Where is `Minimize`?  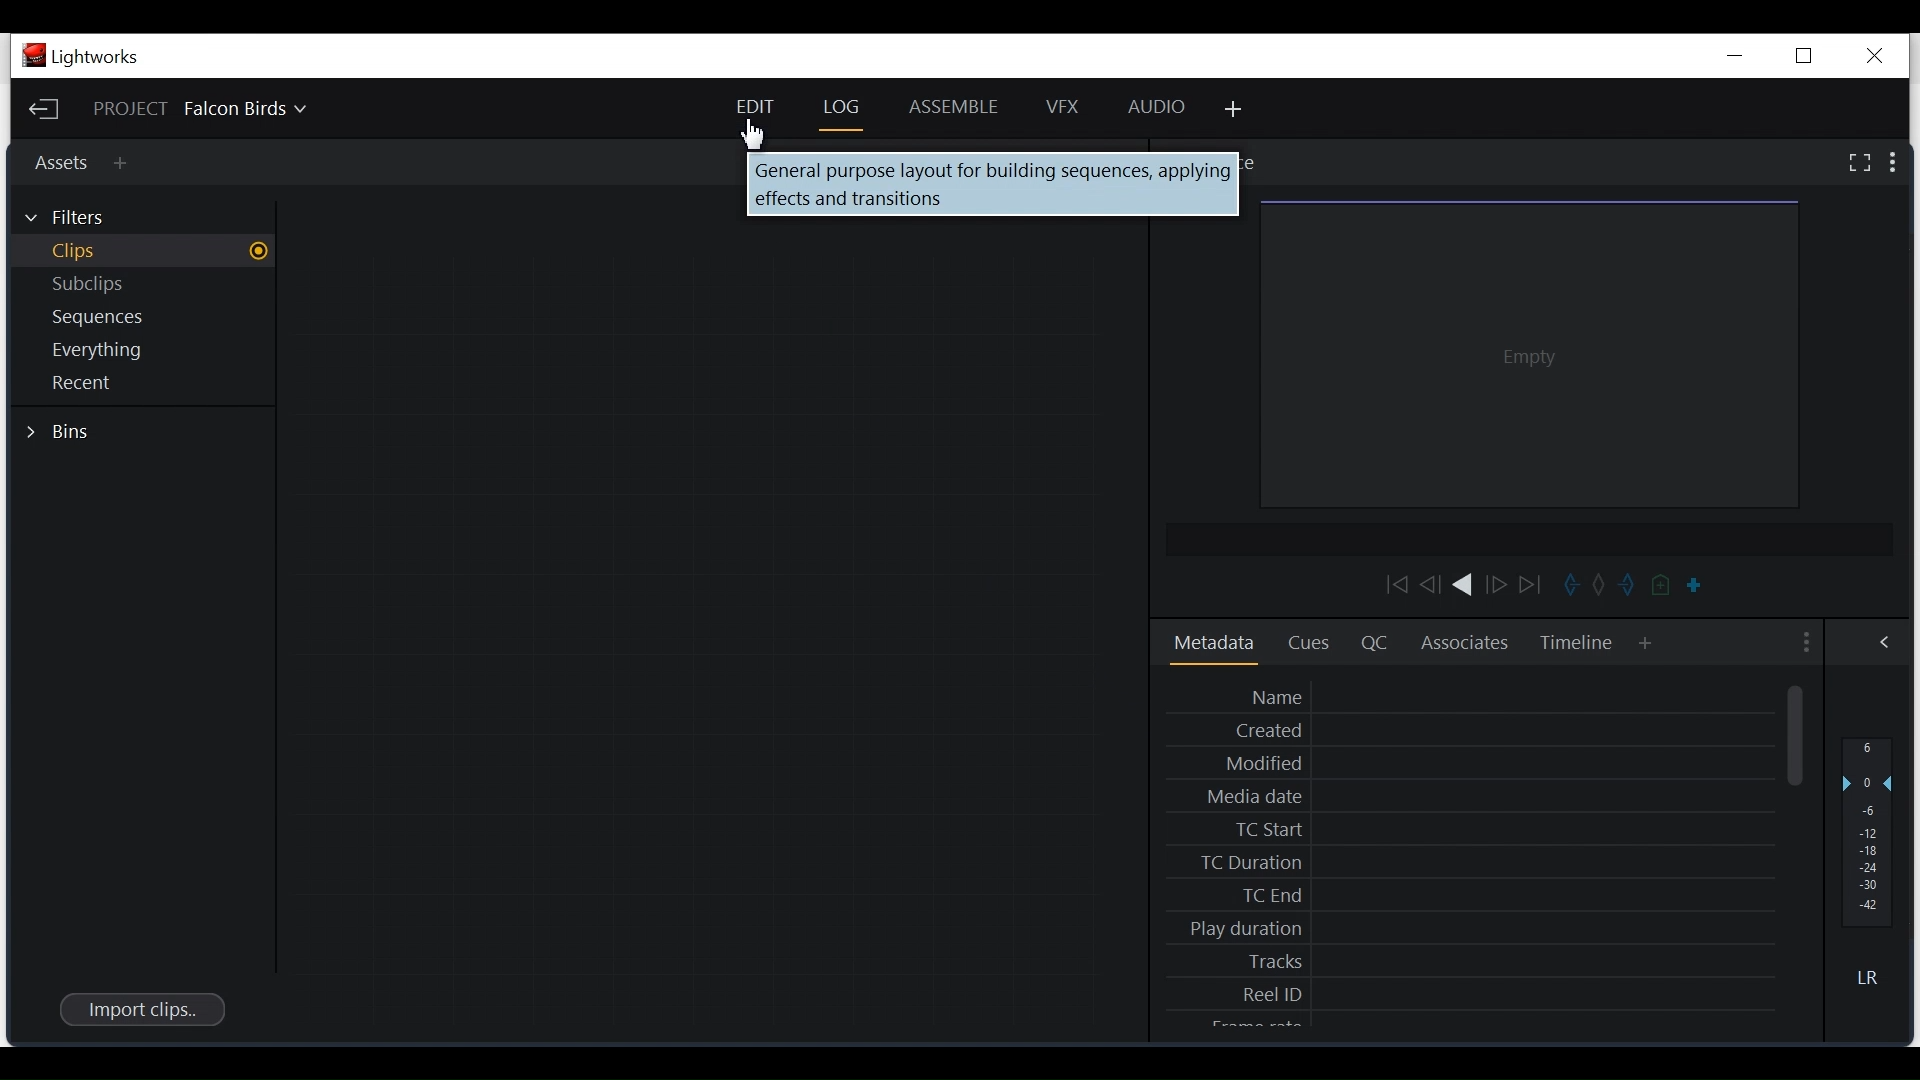
Minimize is located at coordinates (1732, 55).